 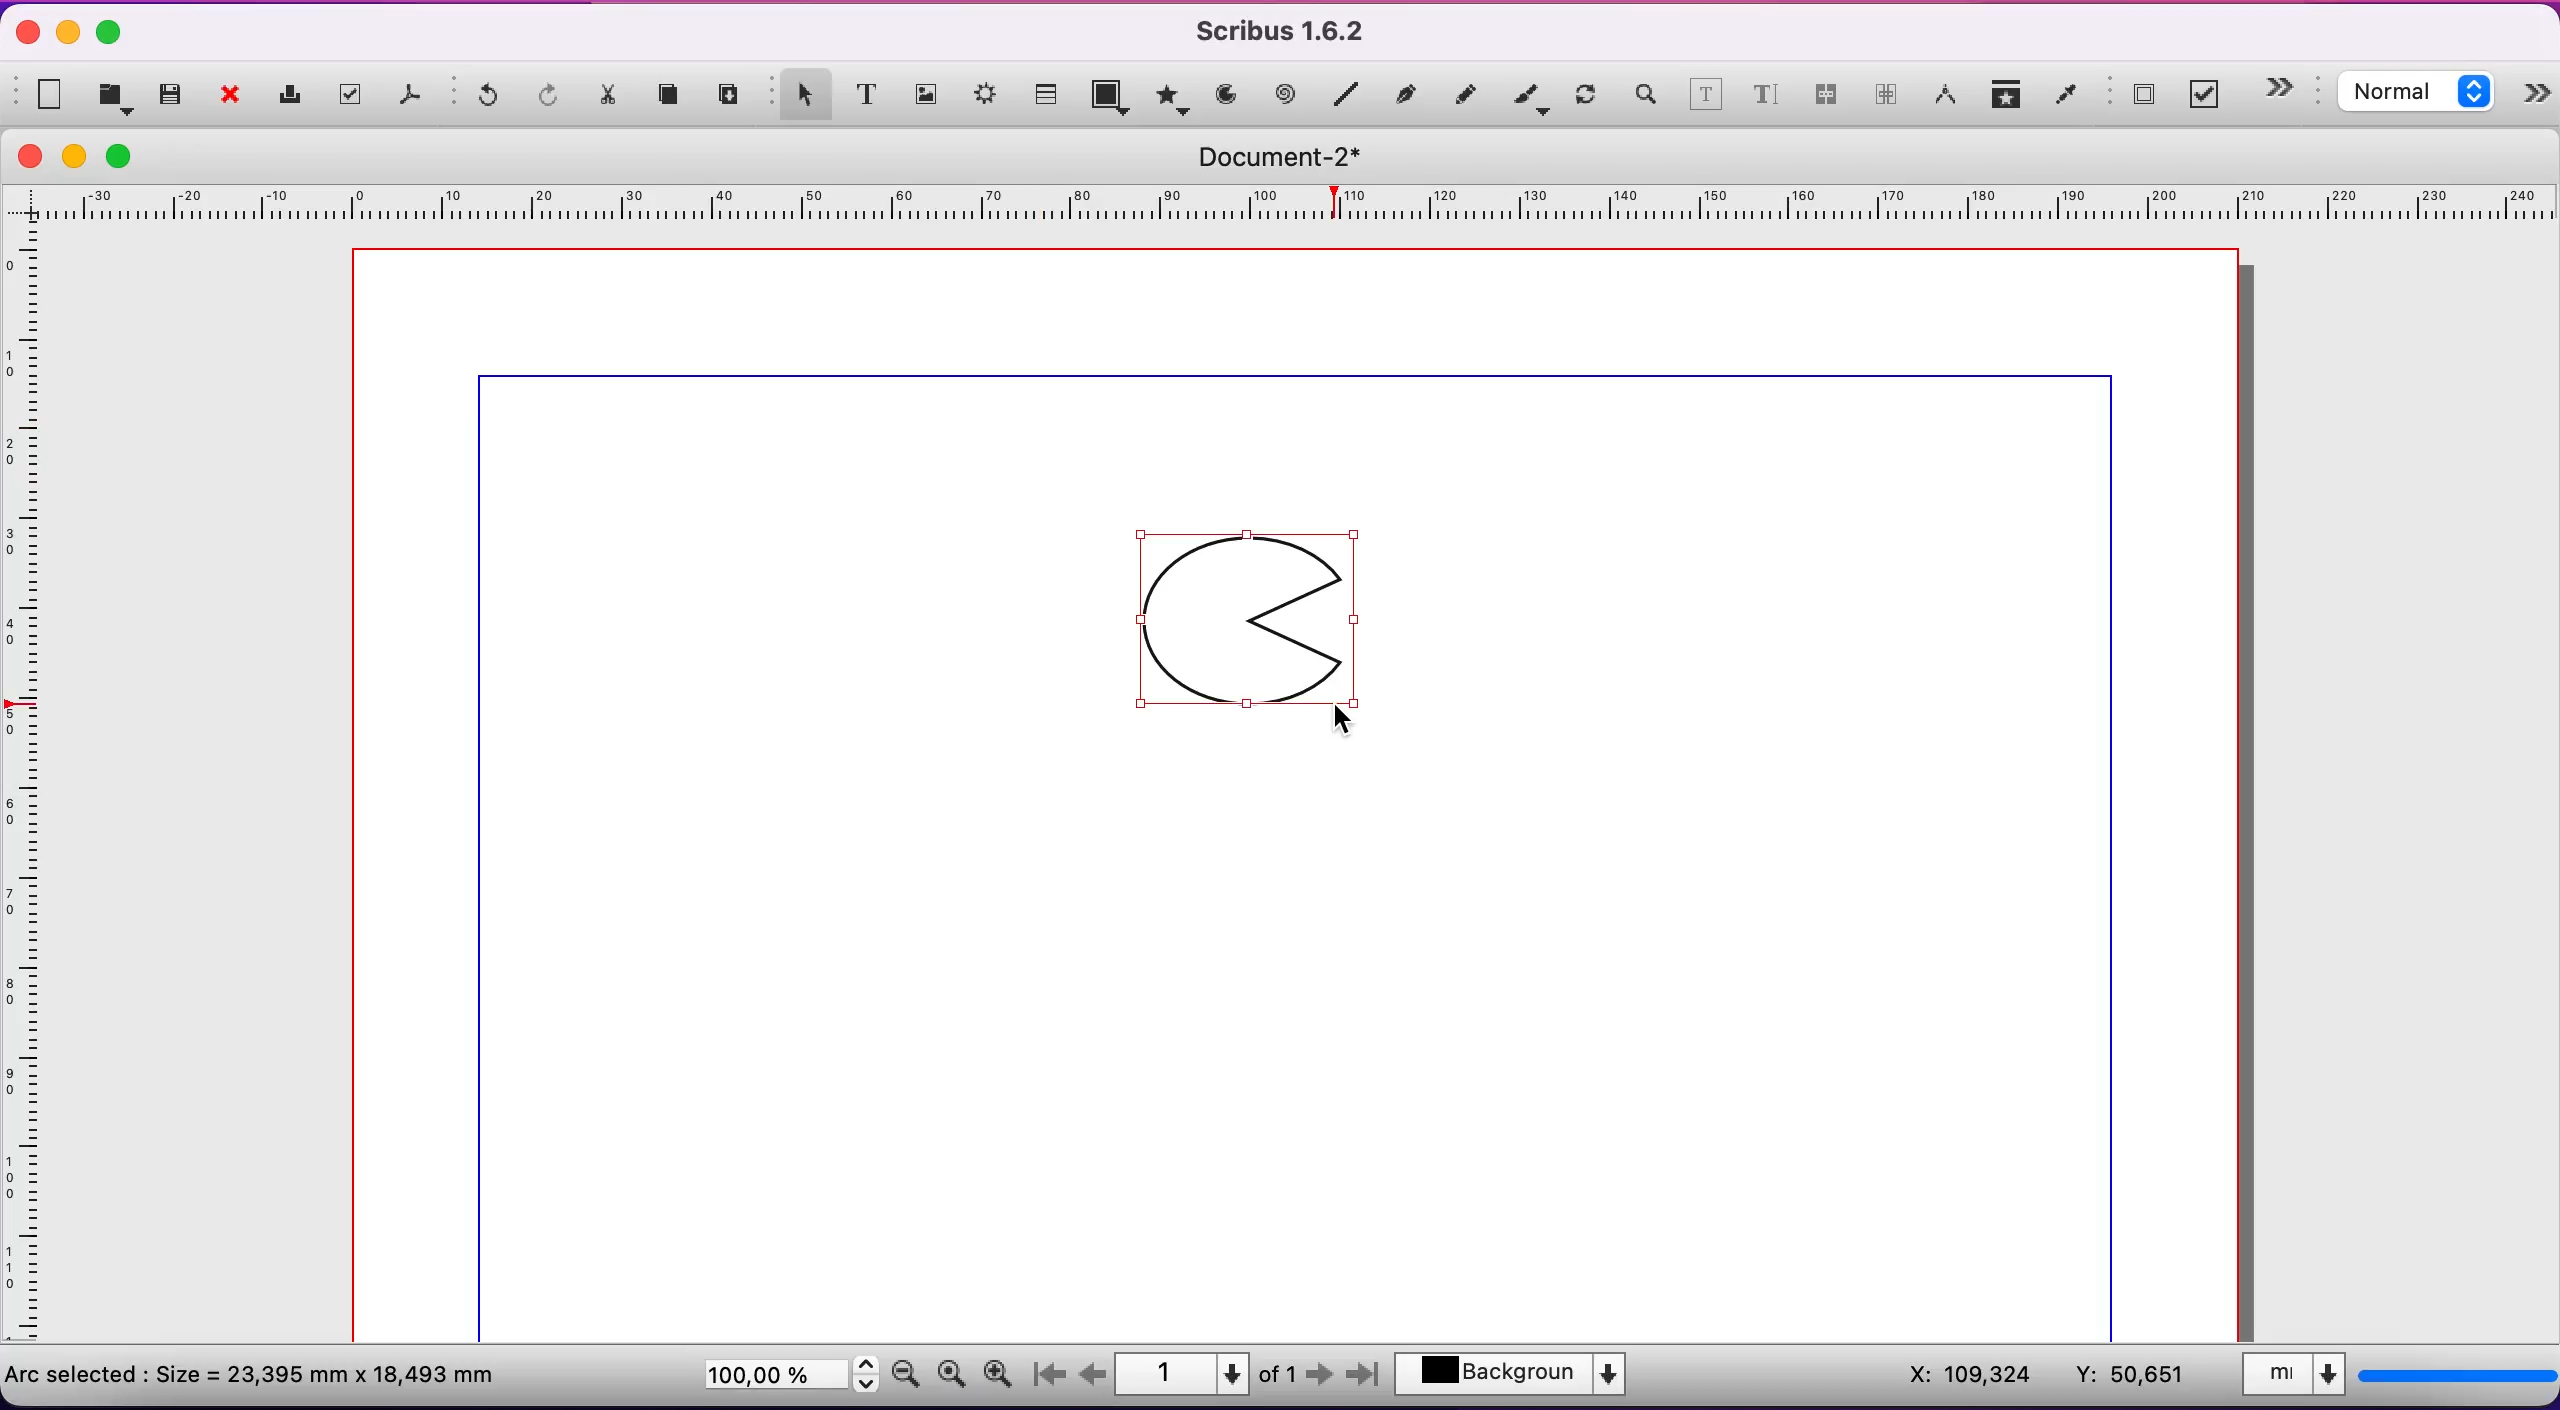 I want to click on freehand line, so click(x=1467, y=93).